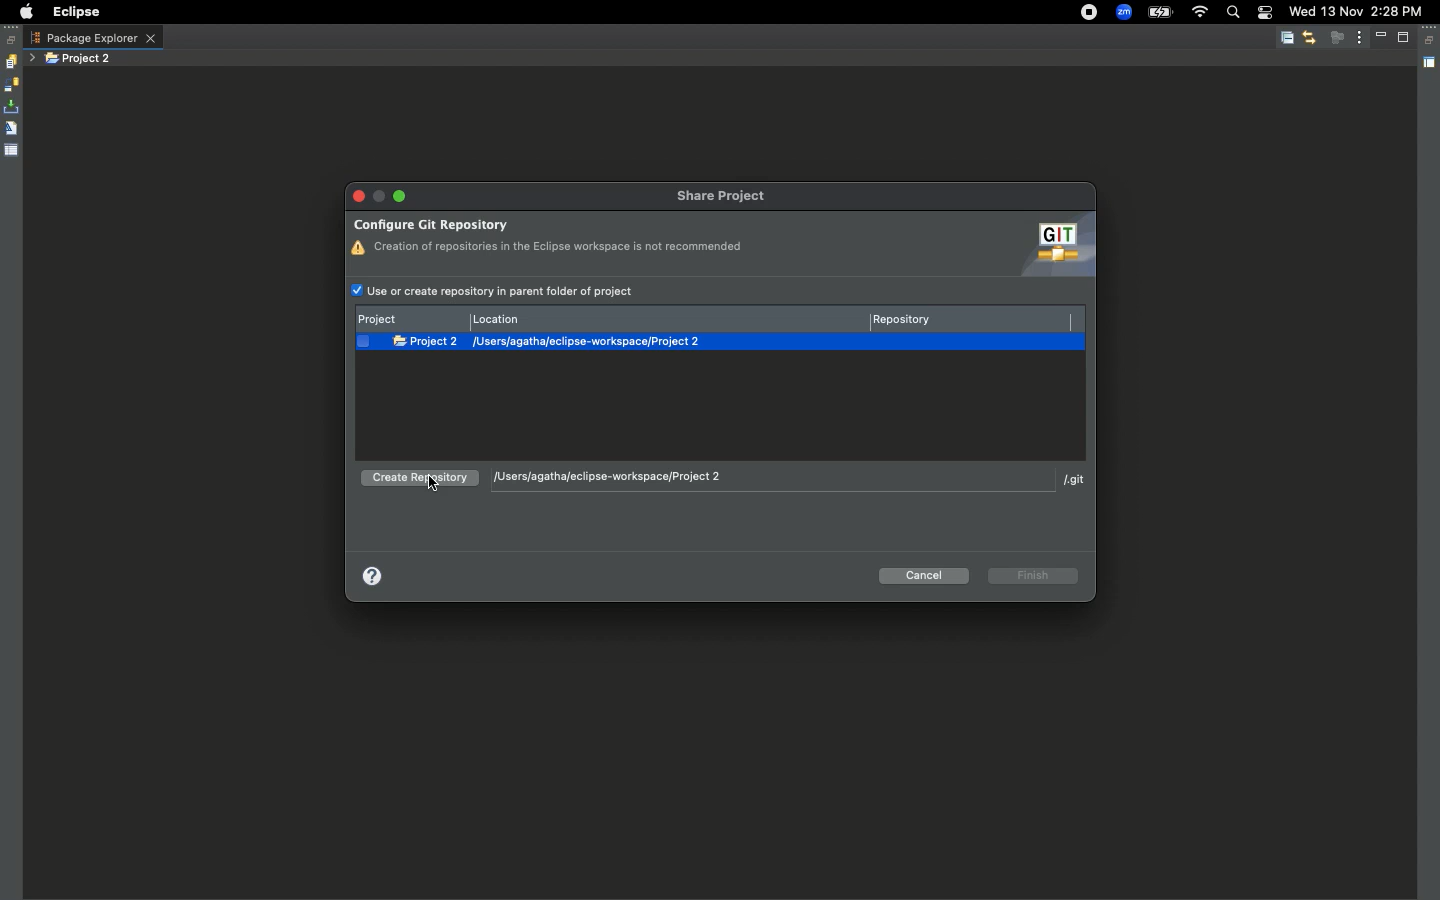 This screenshot has width=1440, height=900. Describe the element at coordinates (13, 107) in the screenshot. I see `Git staging ` at that location.